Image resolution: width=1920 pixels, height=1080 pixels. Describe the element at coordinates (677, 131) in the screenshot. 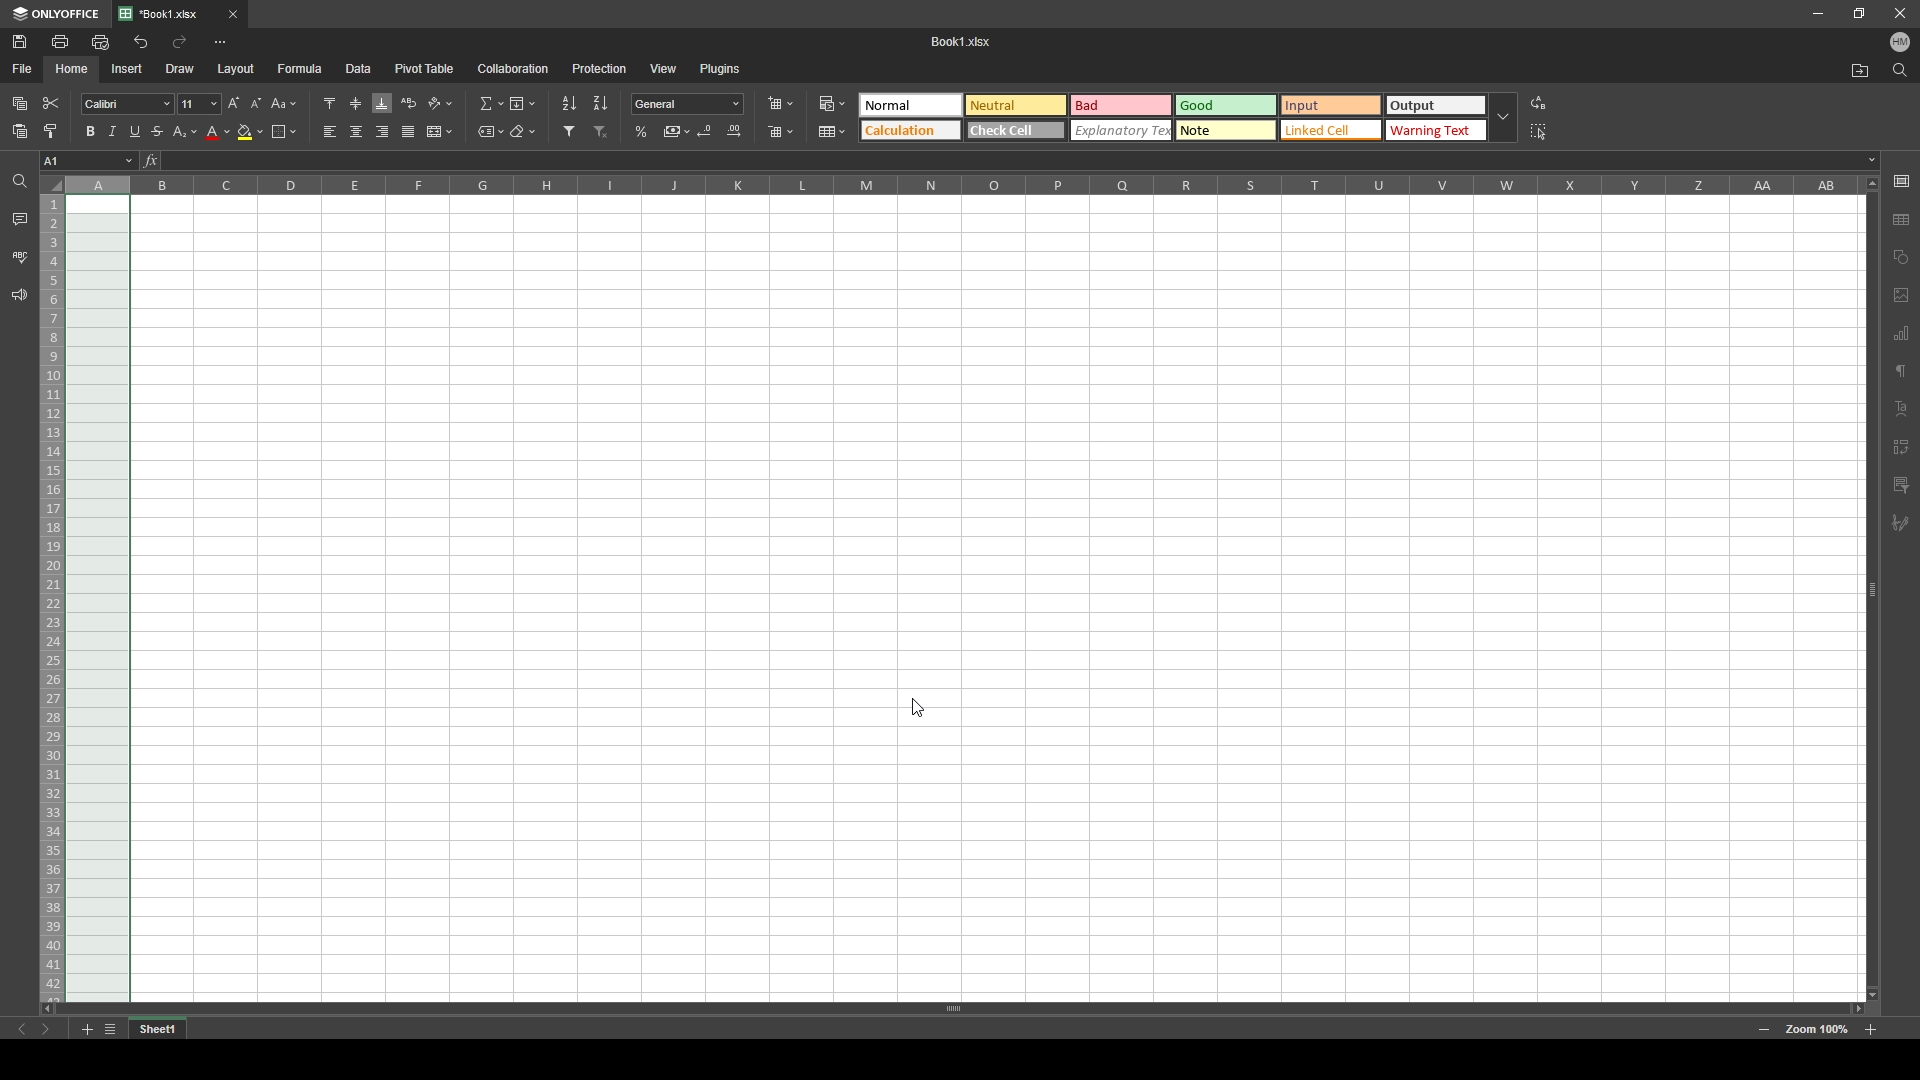

I see `comma style` at that location.